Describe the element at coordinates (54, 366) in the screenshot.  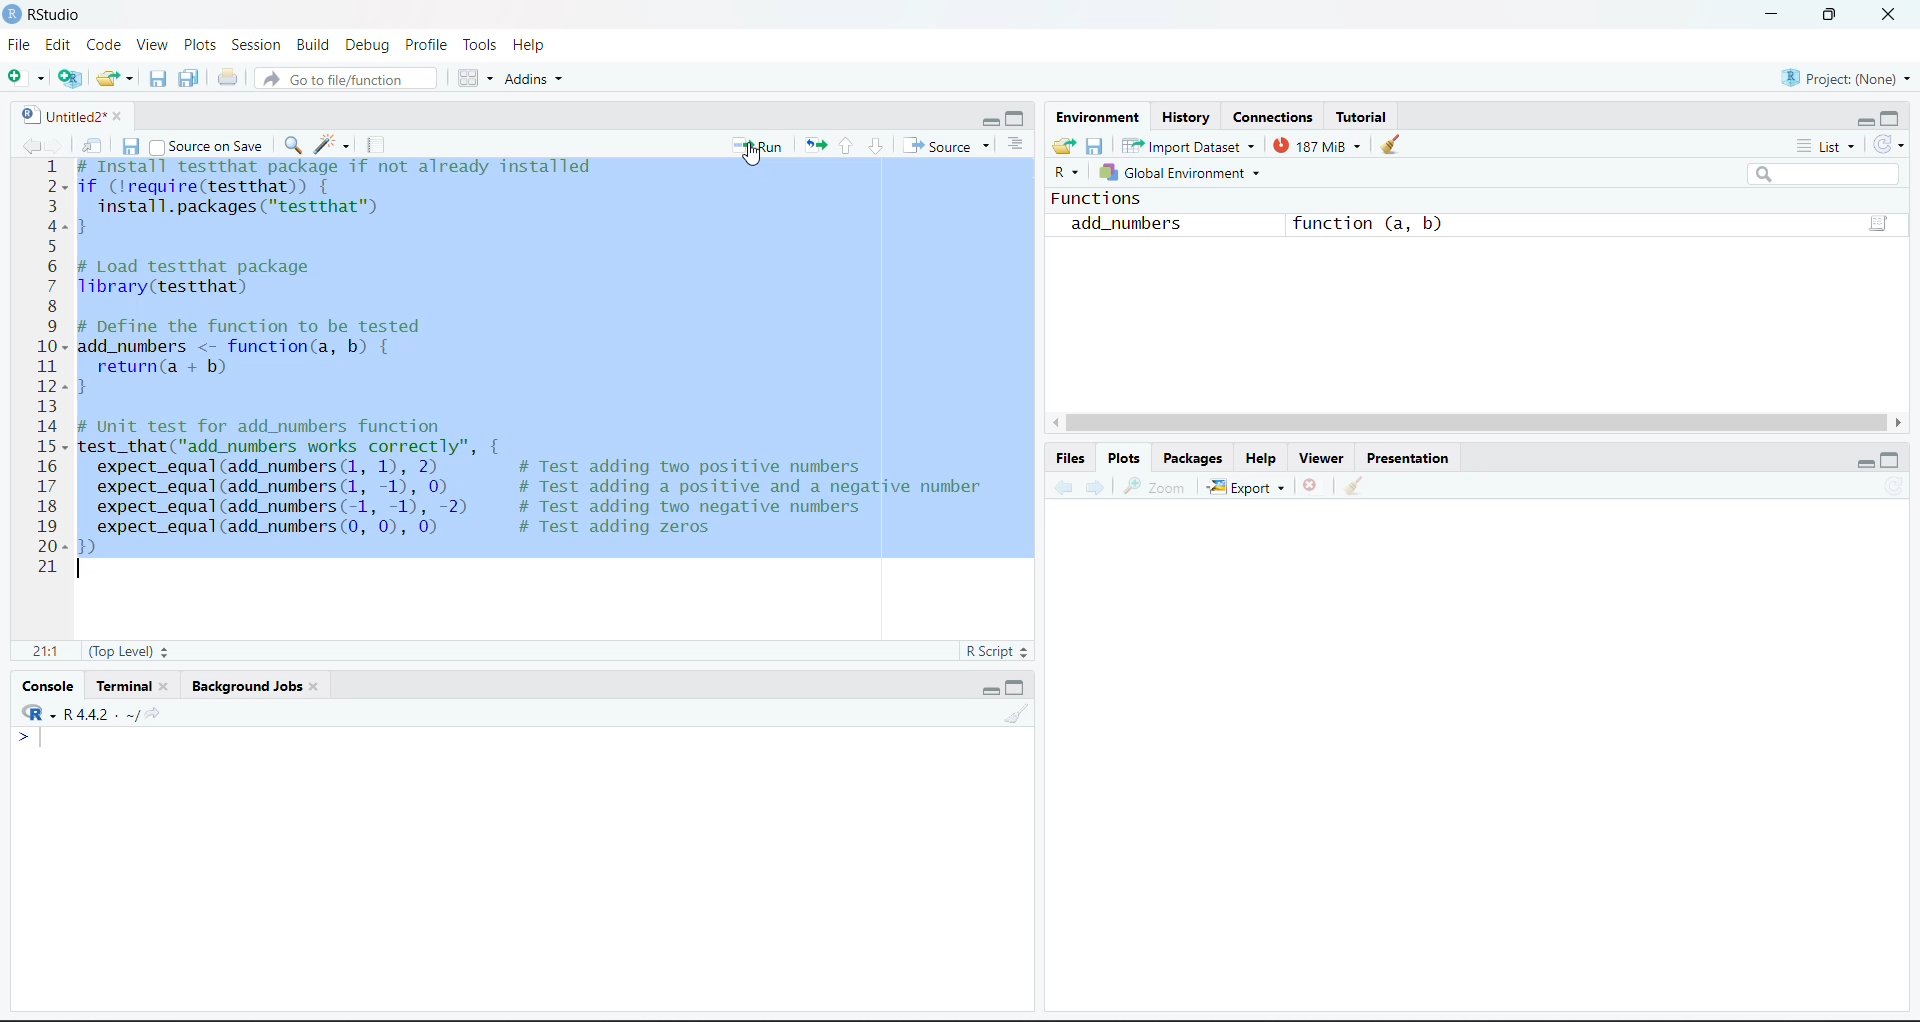
I see `line number` at that location.